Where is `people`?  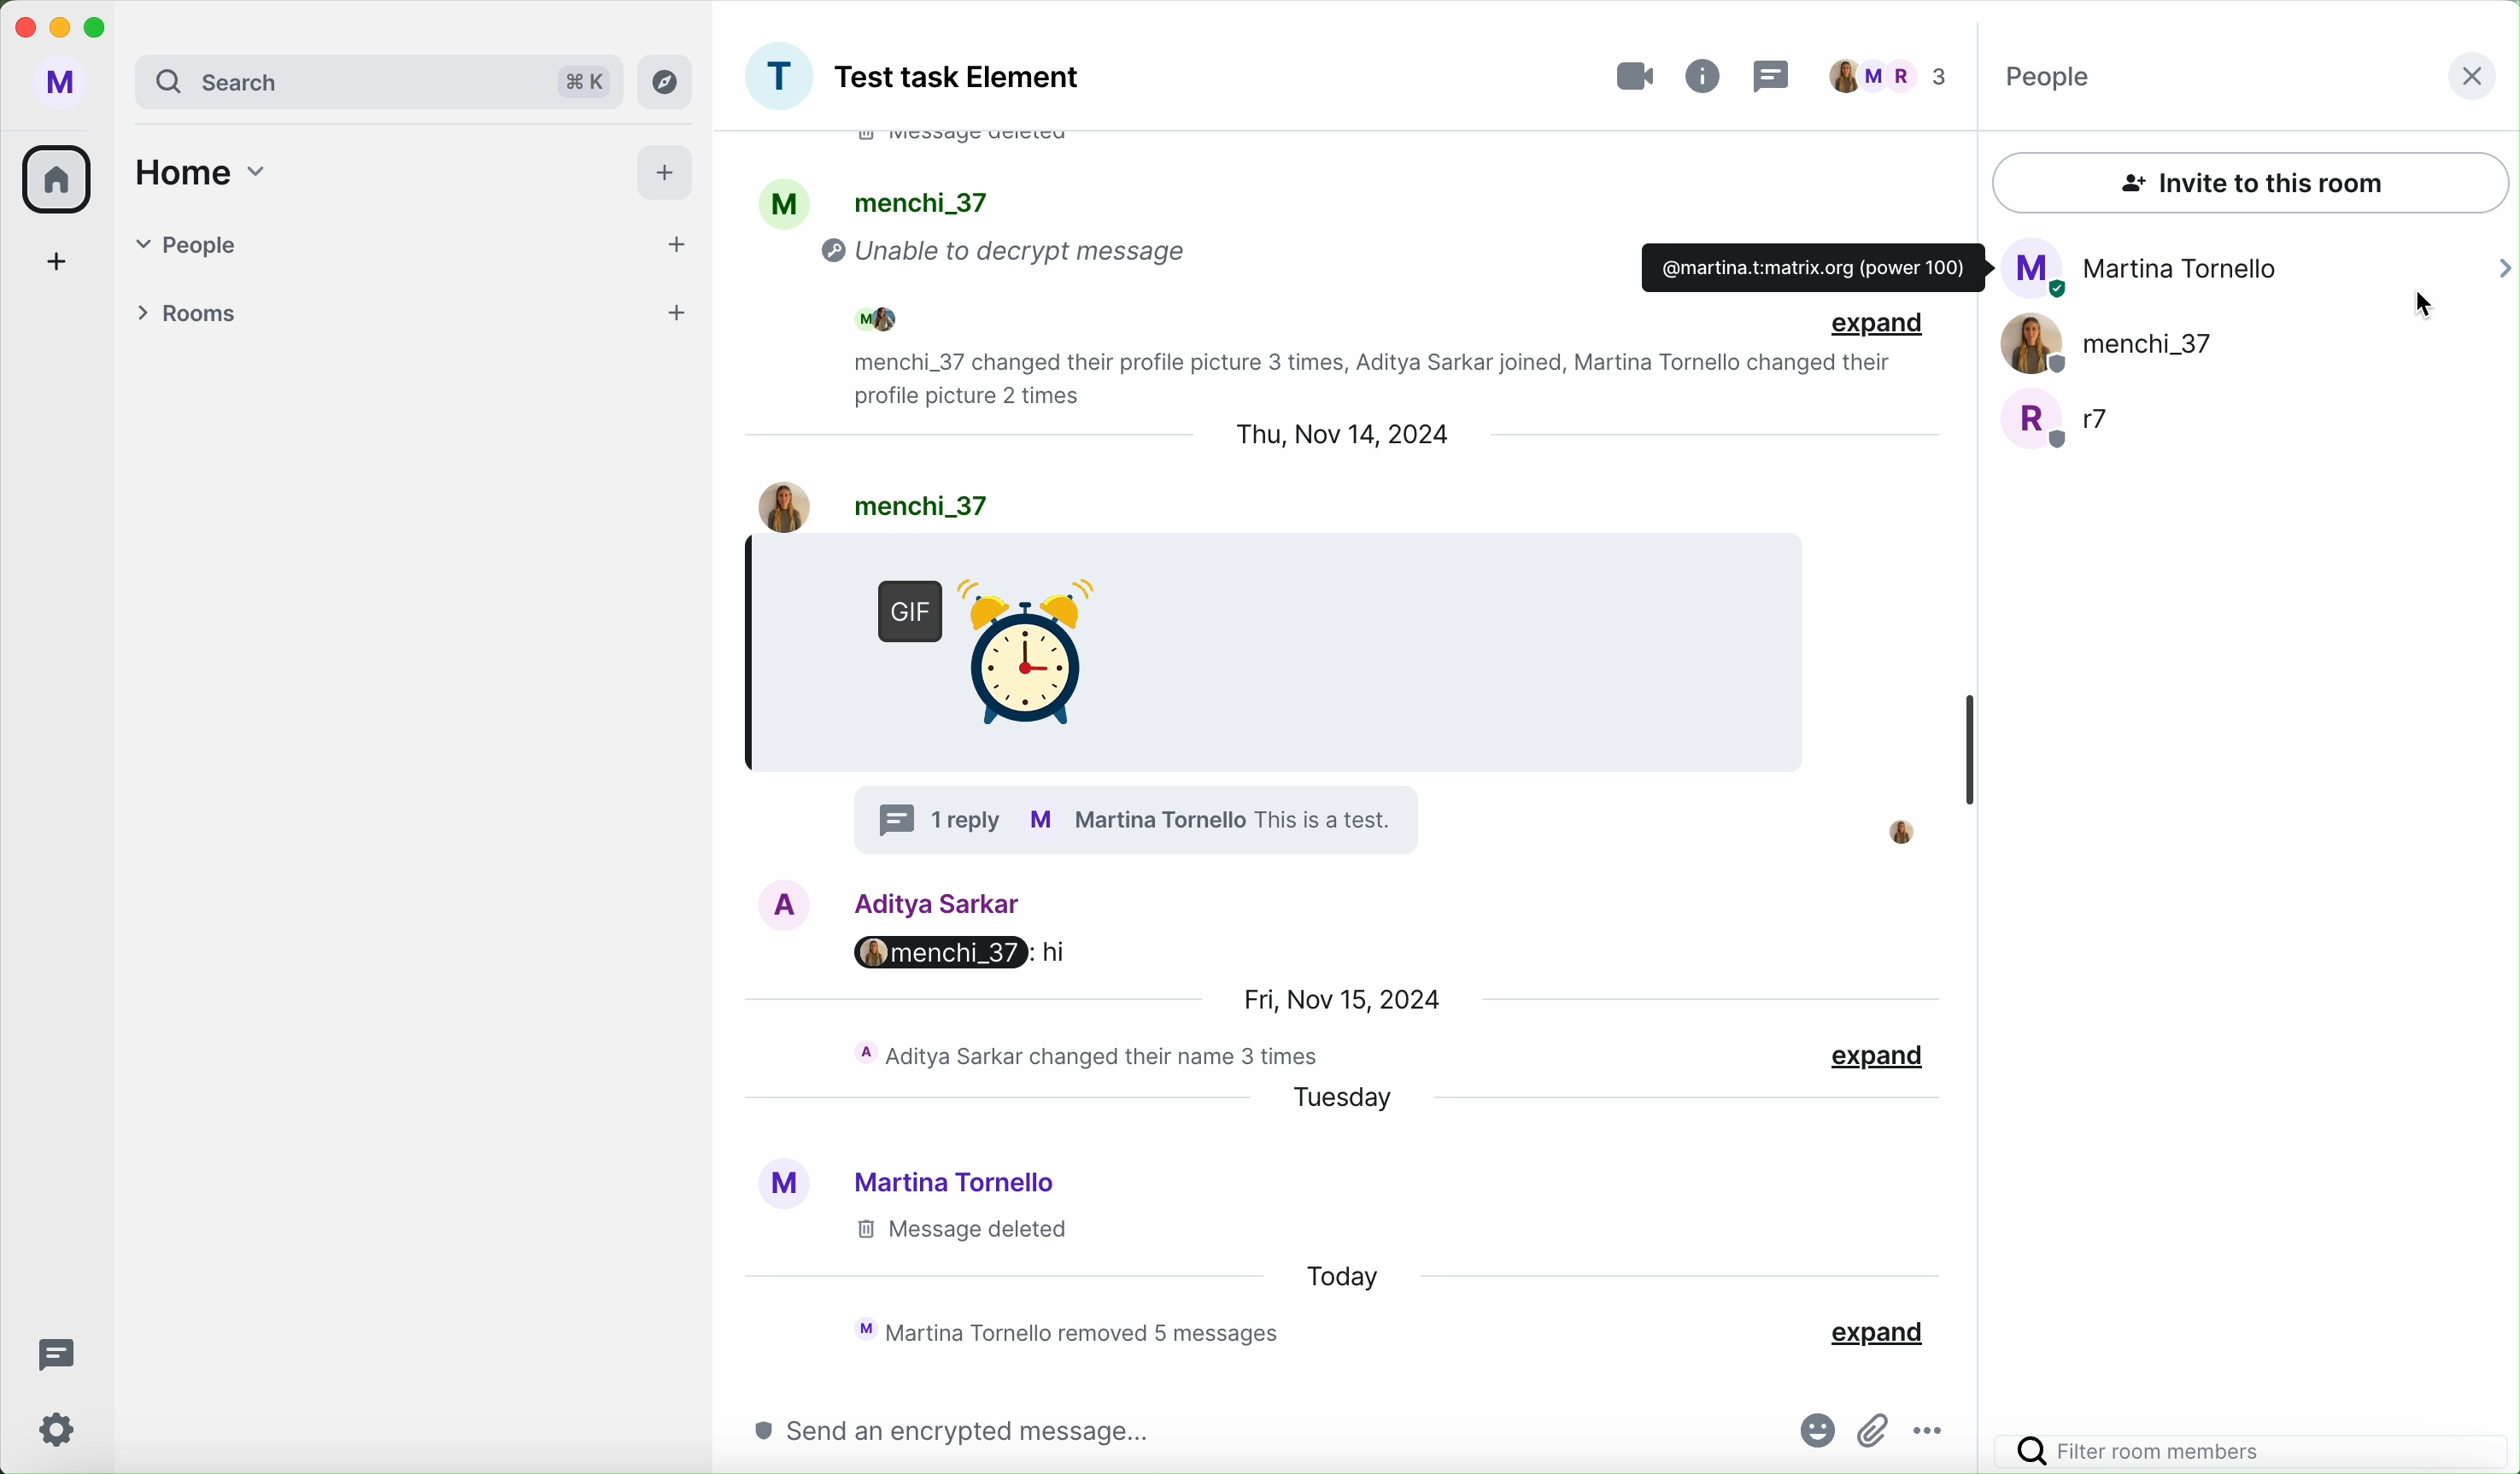
people is located at coordinates (362, 241).